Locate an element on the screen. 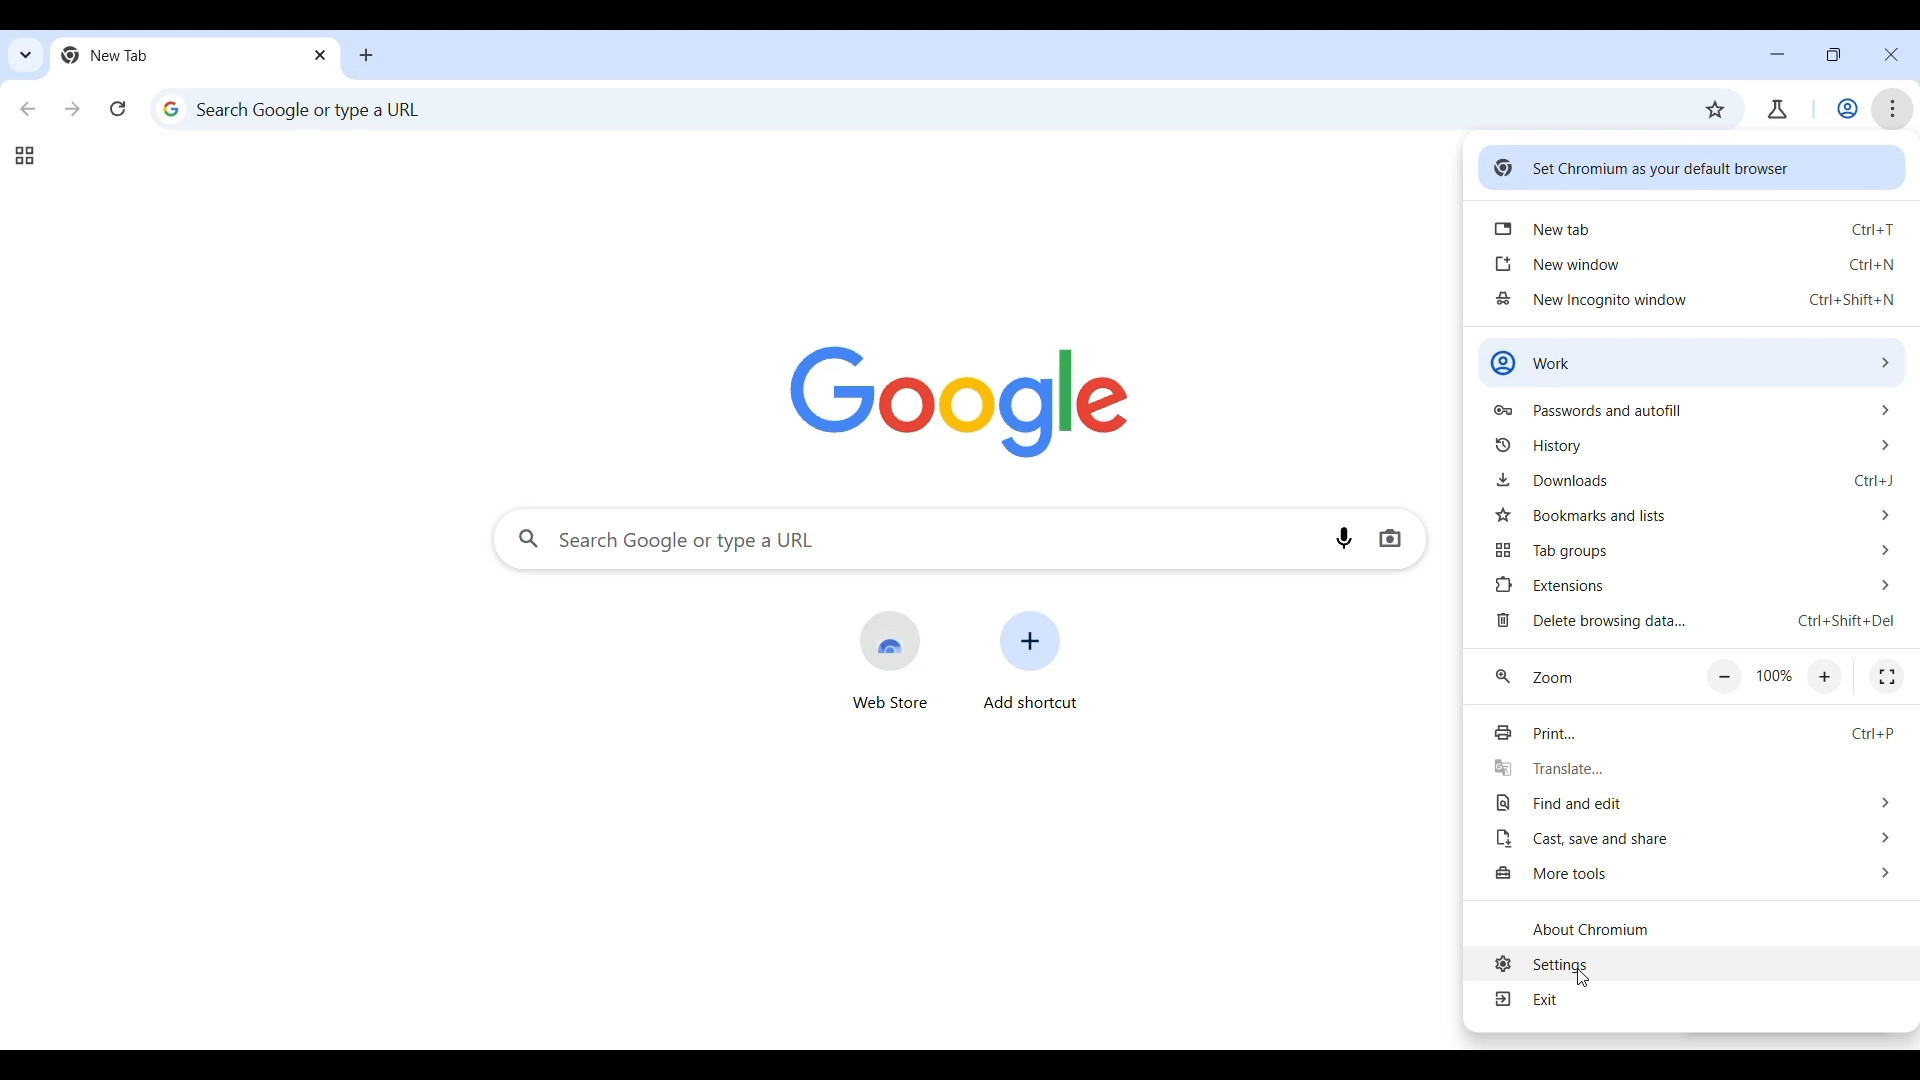 This screenshot has height=1080, width=1920. Quick search tabs is located at coordinates (24, 58).